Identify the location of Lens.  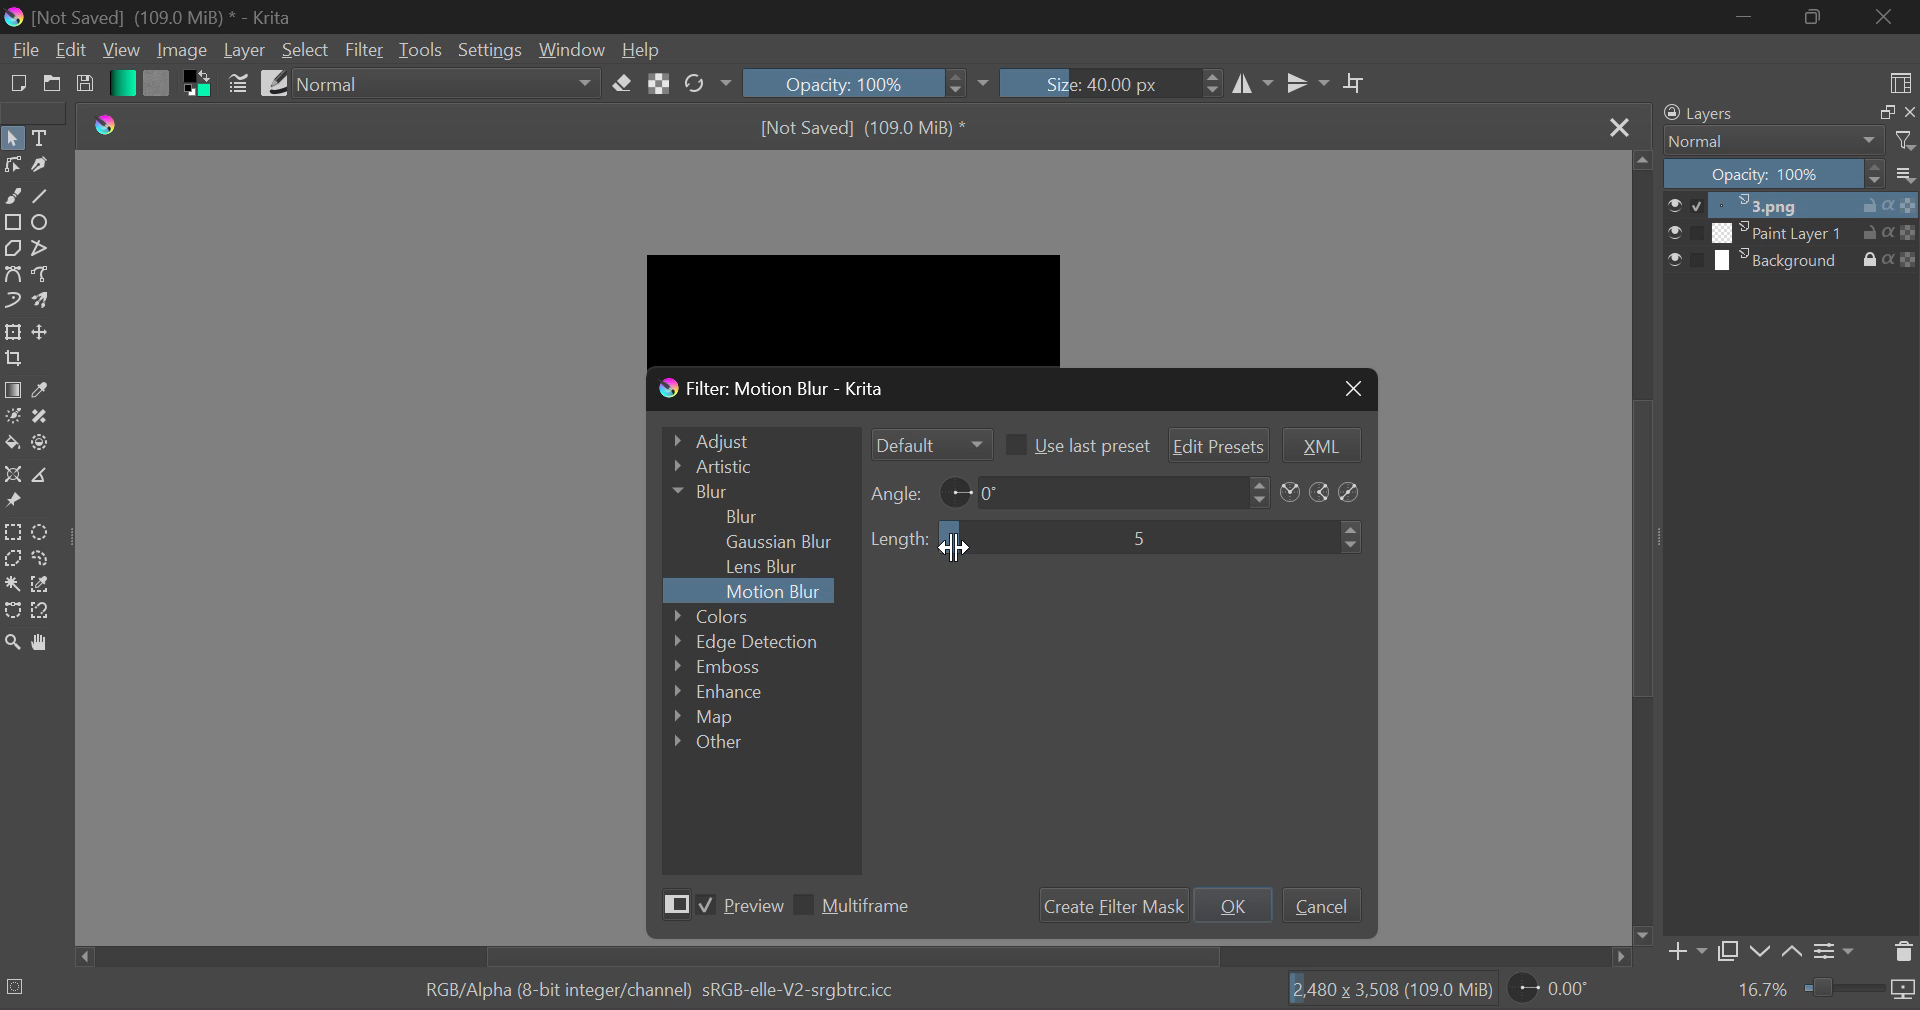
(769, 567).